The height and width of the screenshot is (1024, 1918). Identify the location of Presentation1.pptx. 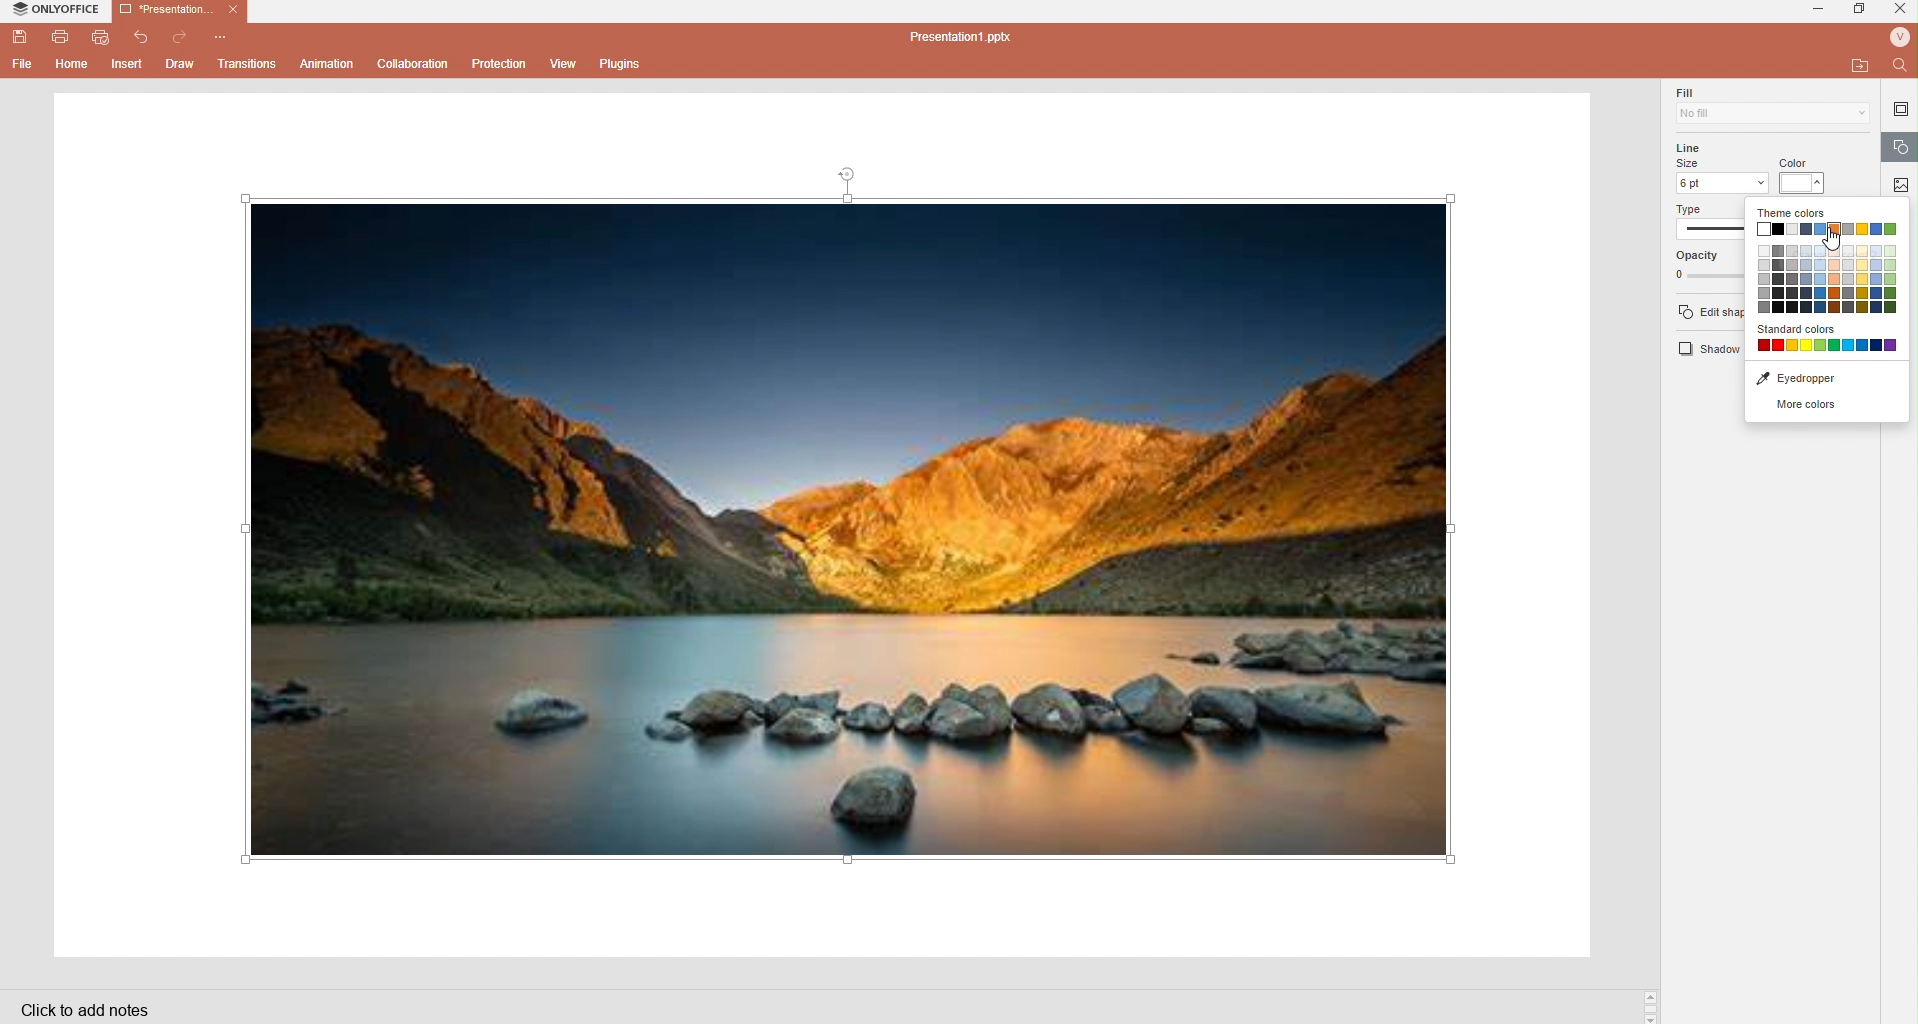
(964, 37).